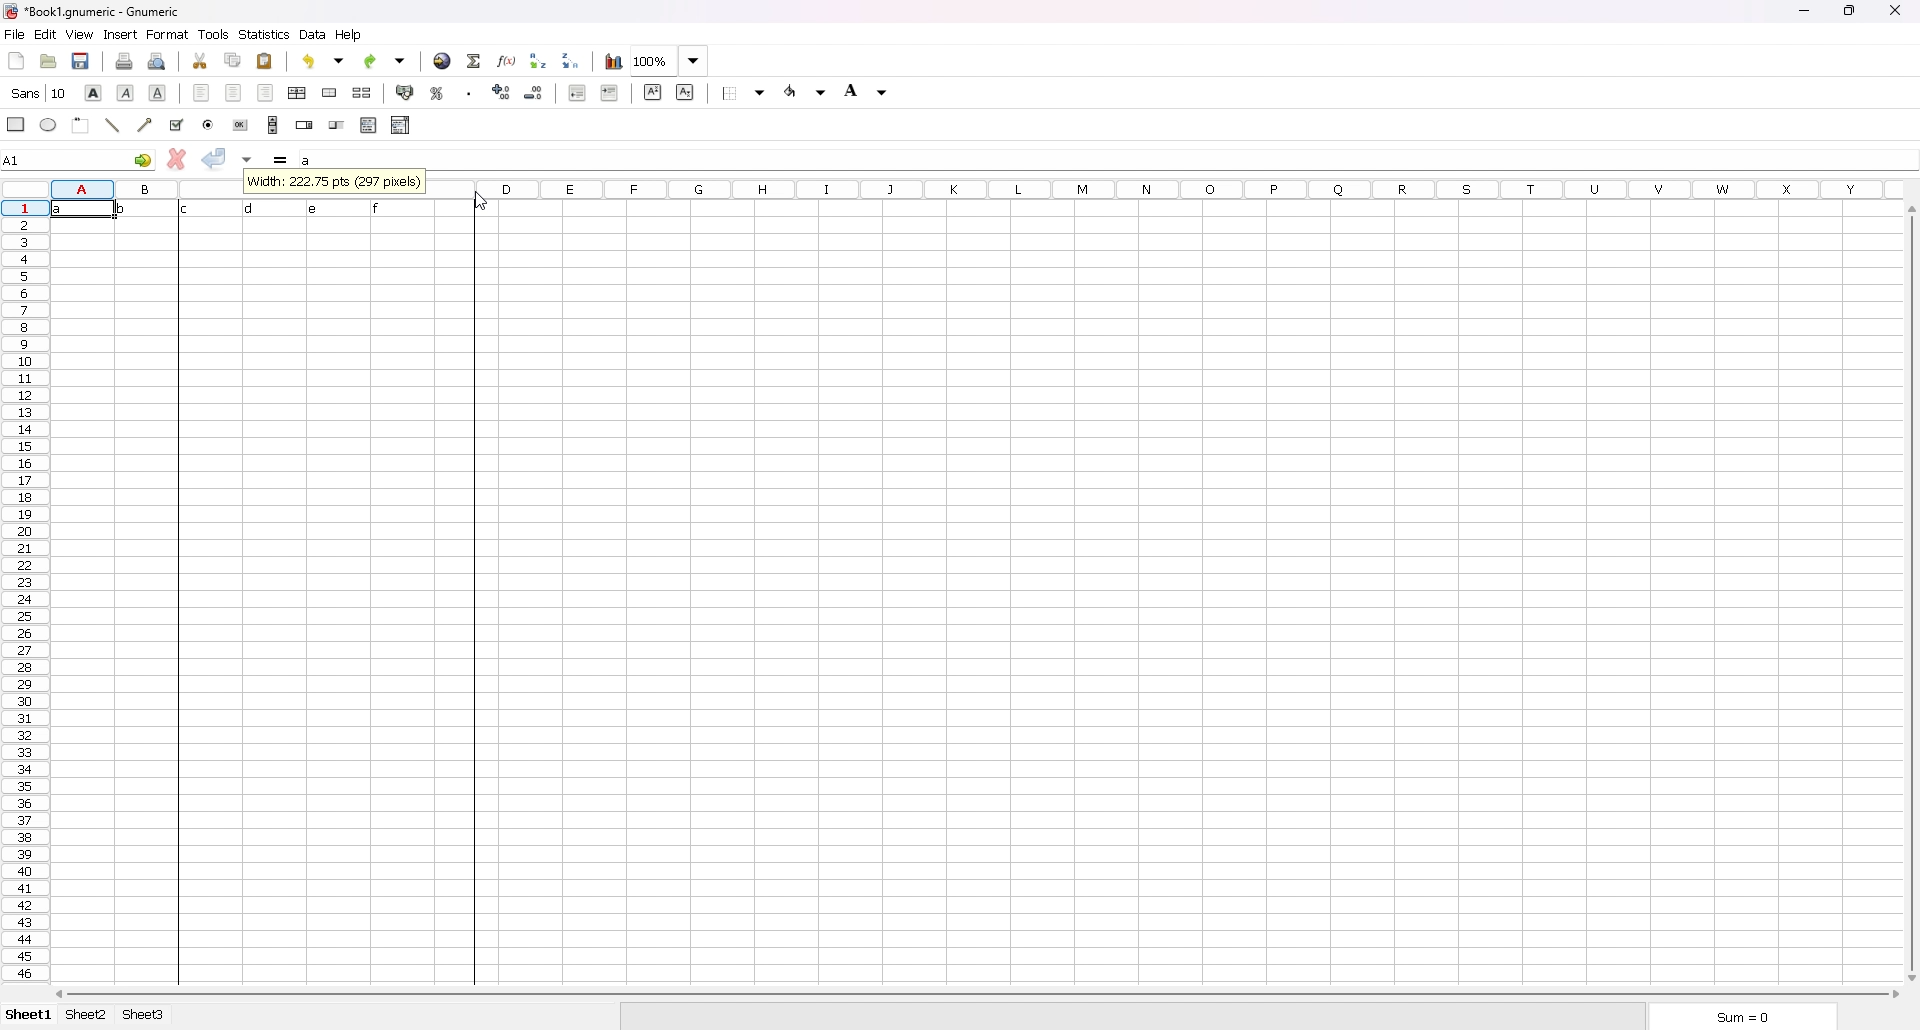  Describe the element at coordinates (244, 209) in the screenshot. I see `data` at that location.